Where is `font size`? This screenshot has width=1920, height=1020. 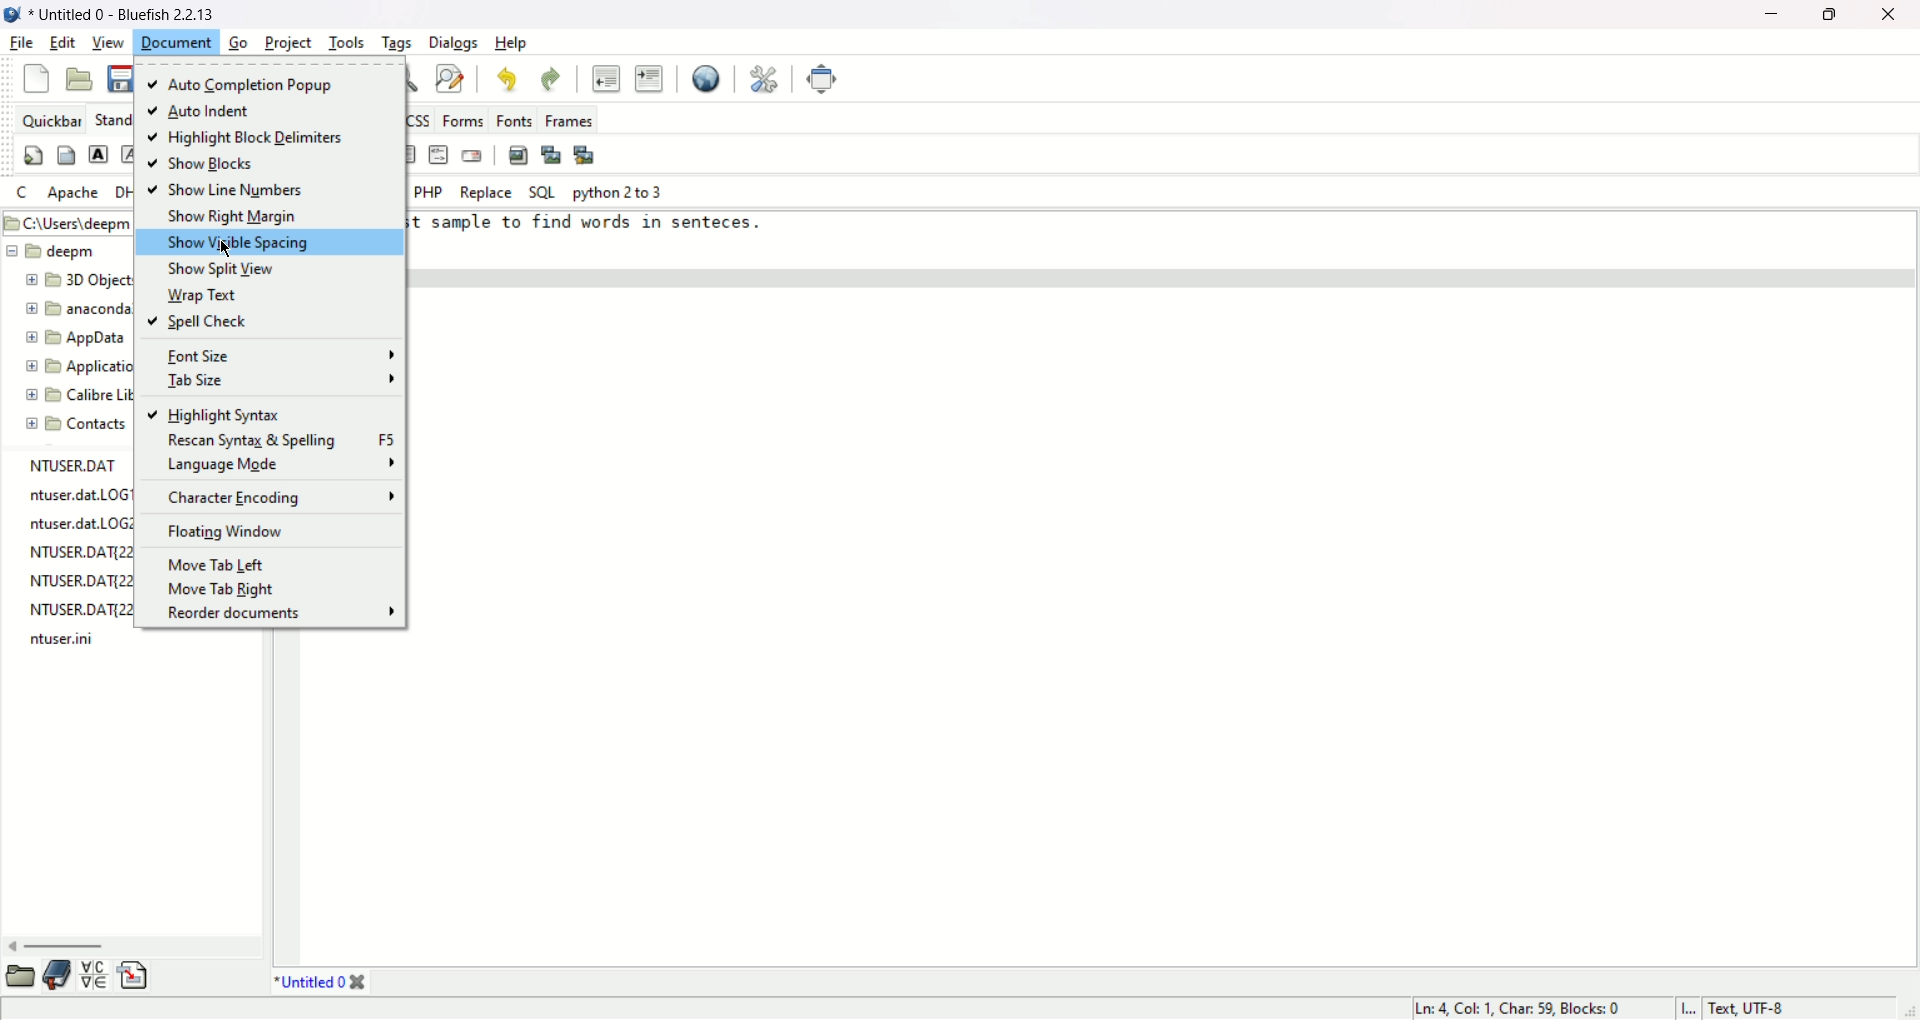
font size is located at coordinates (271, 354).